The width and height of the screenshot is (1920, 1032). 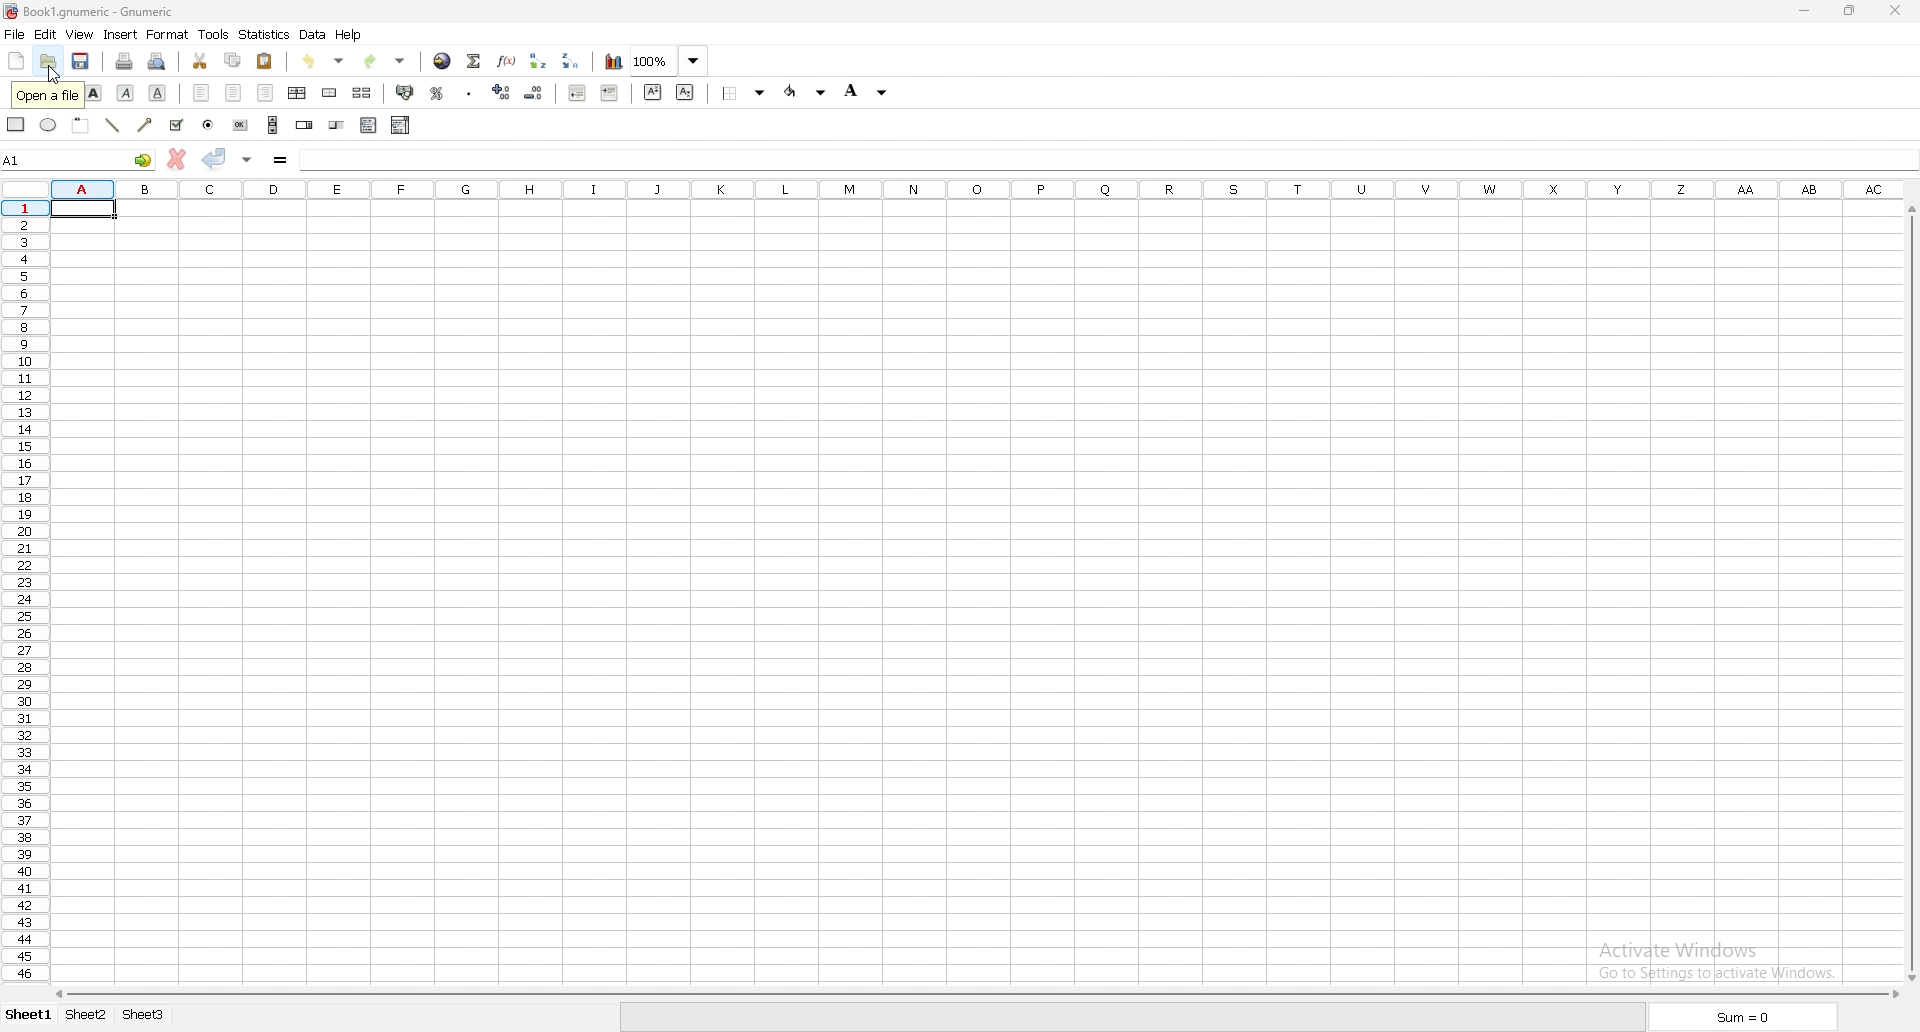 What do you see at coordinates (233, 60) in the screenshot?
I see `copy` at bounding box center [233, 60].